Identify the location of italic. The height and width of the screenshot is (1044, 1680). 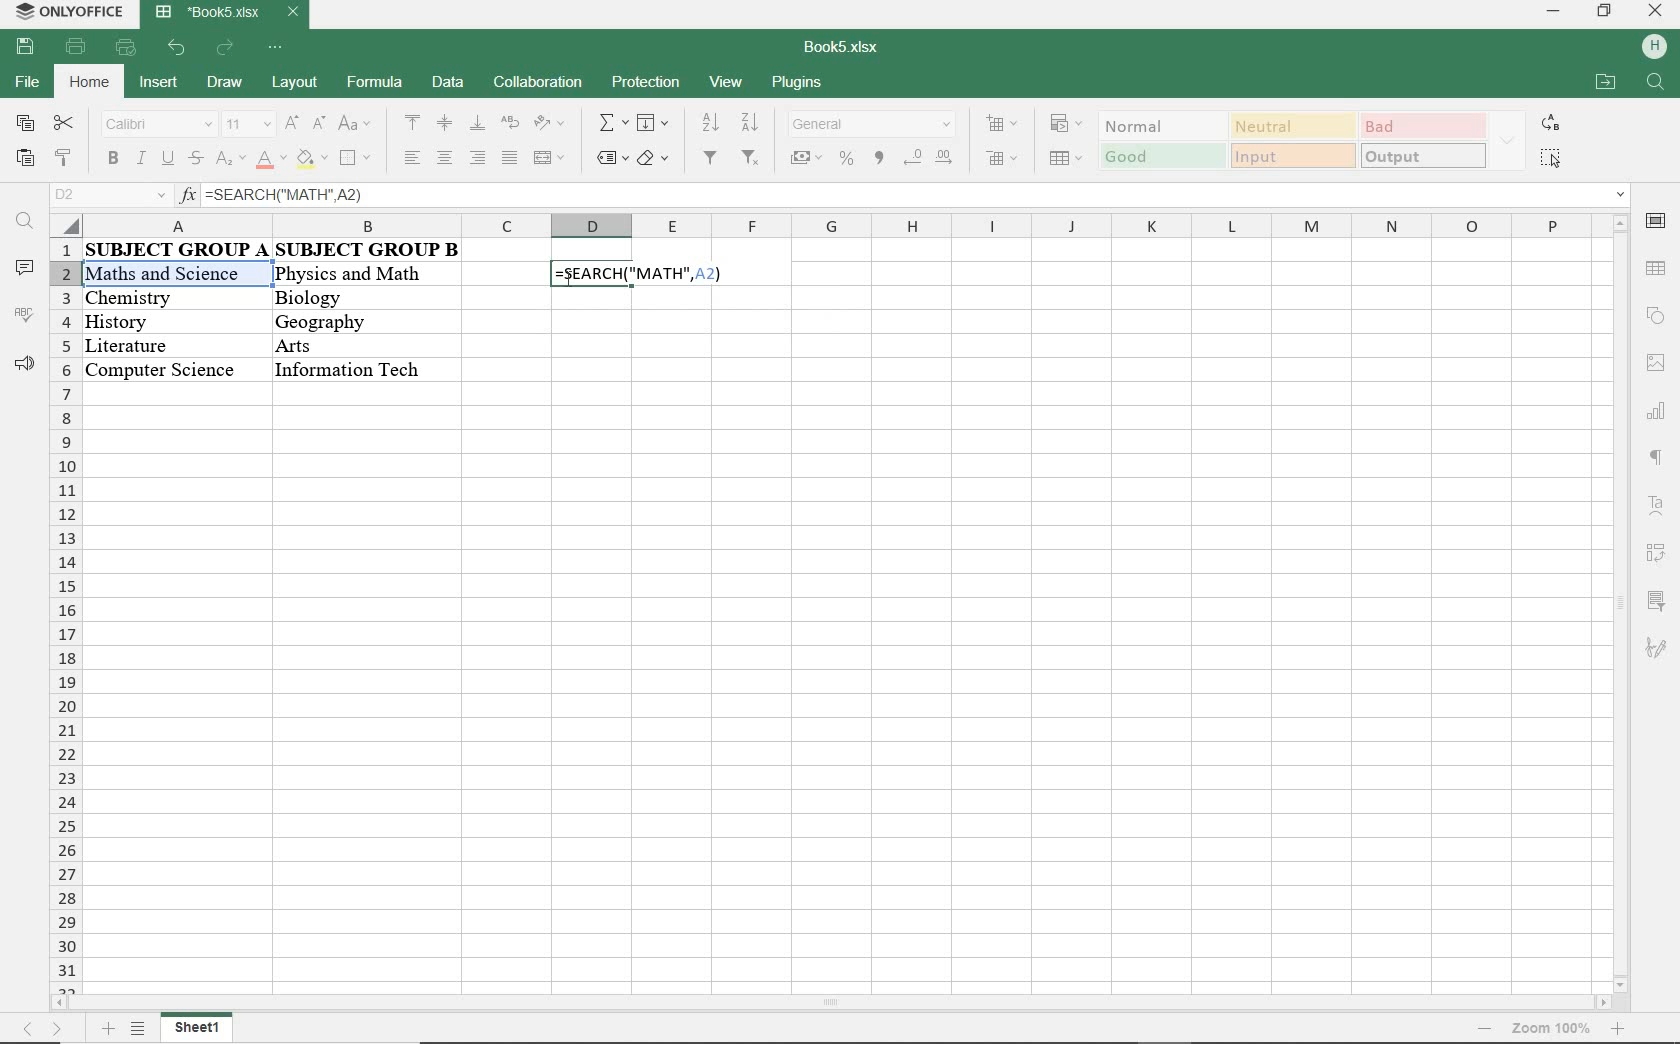
(139, 160).